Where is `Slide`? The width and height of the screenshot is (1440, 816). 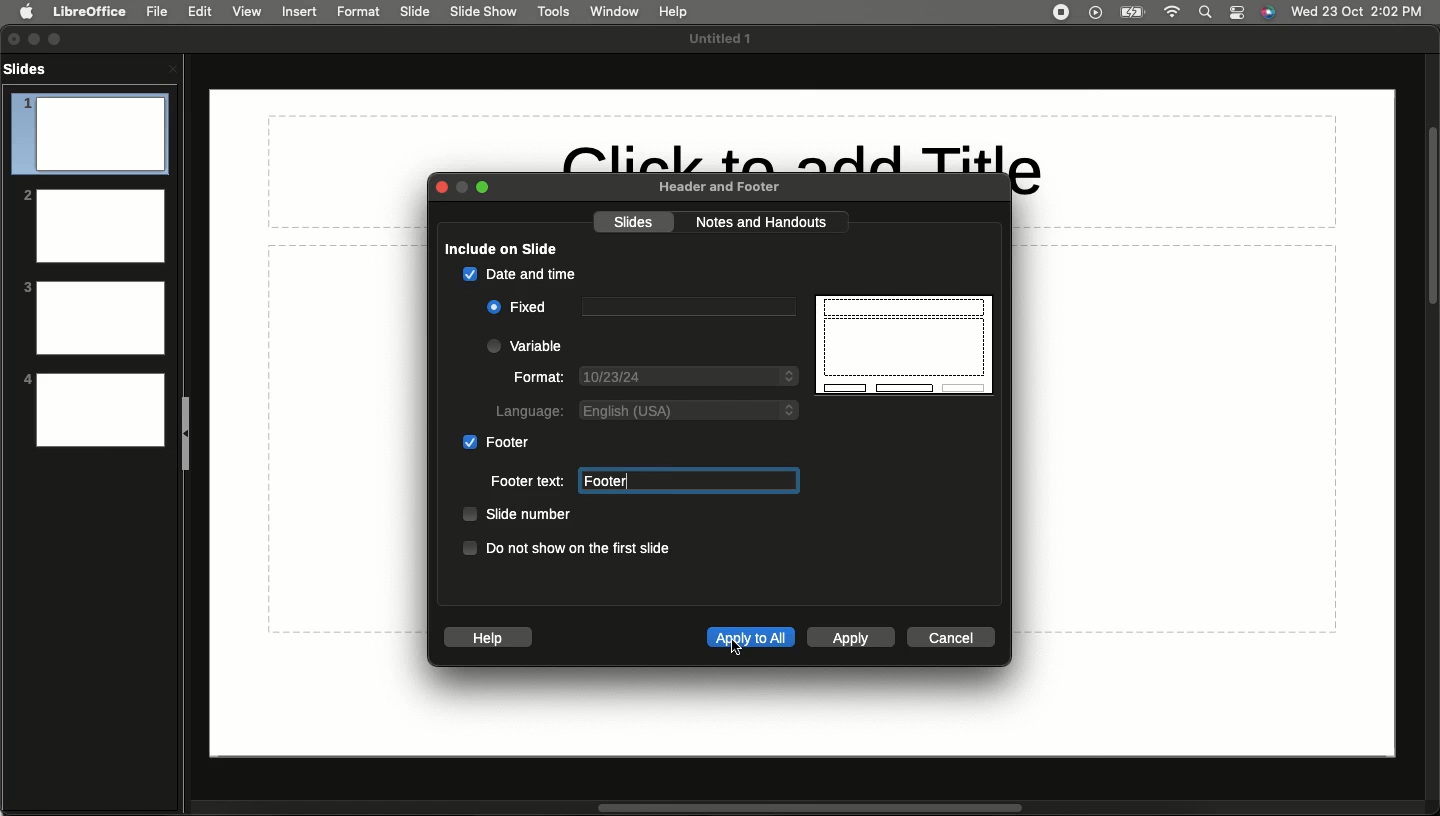
Slide is located at coordinates (416, 12).